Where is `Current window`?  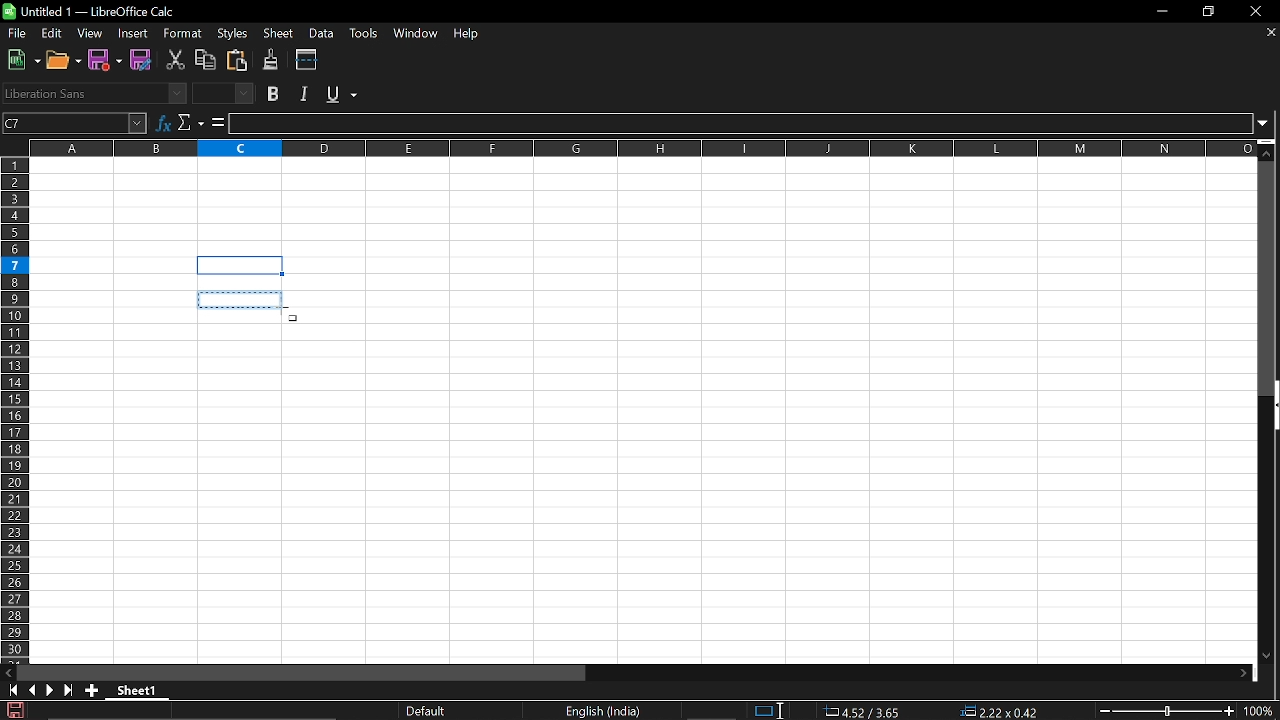 Current window is located at coordinates (93, 11).